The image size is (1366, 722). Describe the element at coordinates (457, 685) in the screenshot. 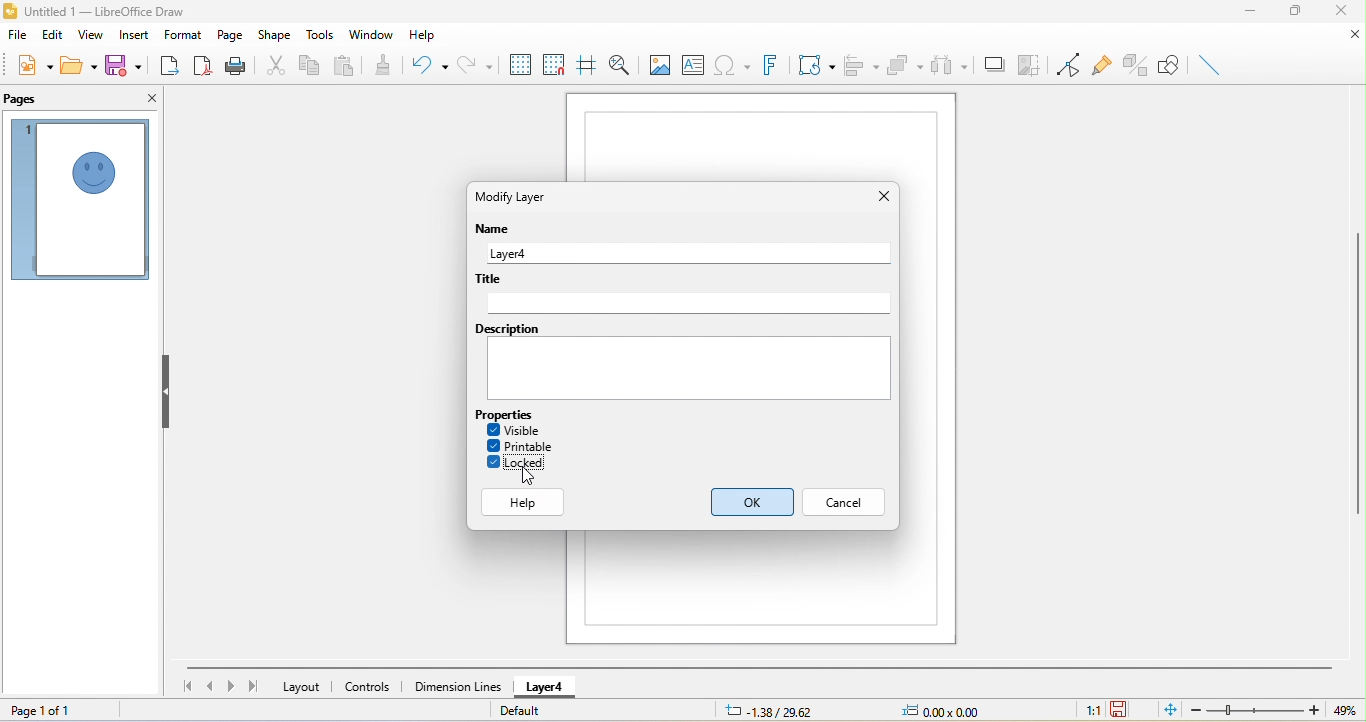

I see `dimension lines` at that location.